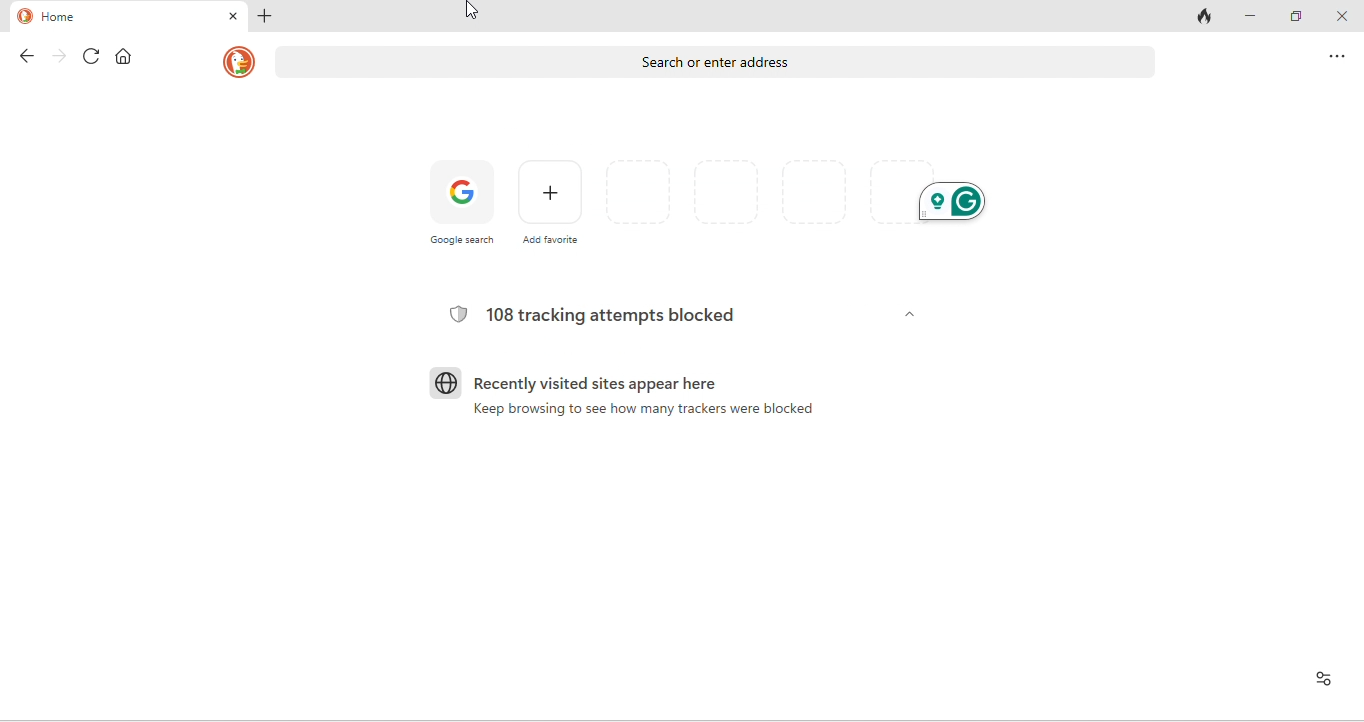 The height and width of the screenshot is (722, 1364). Describe the element at coordinates (470, 14) in the screenshot. I see `cursor` at that location.